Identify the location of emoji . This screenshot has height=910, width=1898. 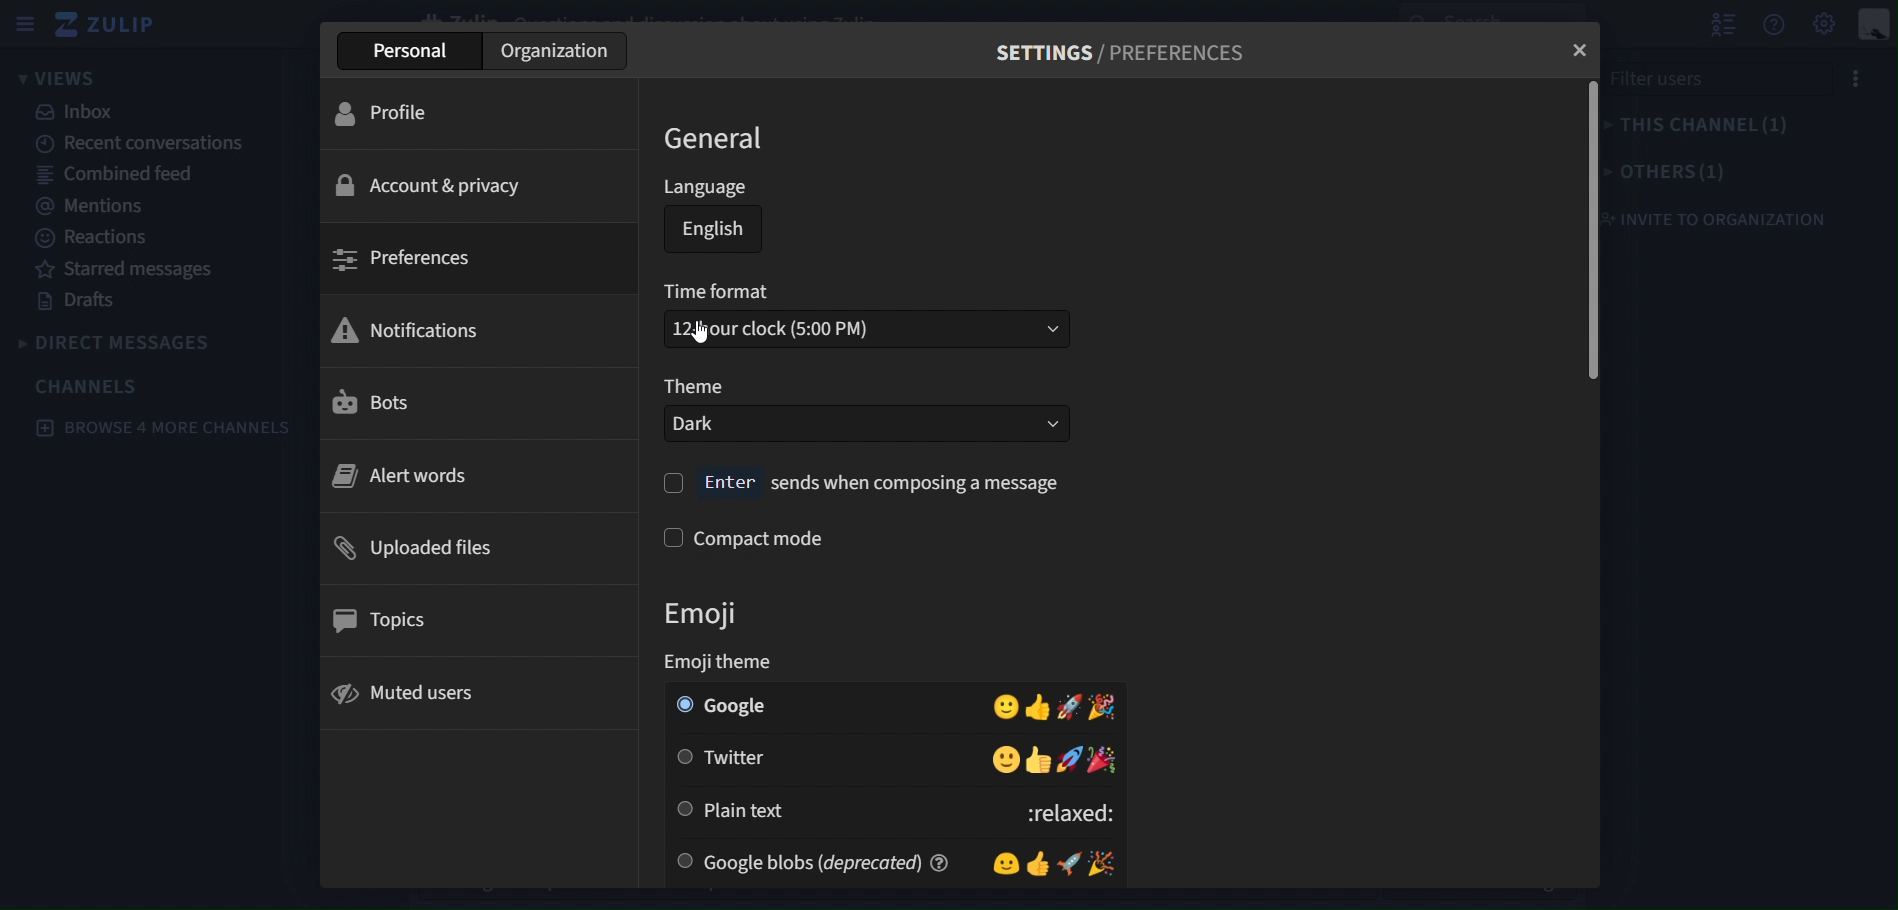
(711, 614).